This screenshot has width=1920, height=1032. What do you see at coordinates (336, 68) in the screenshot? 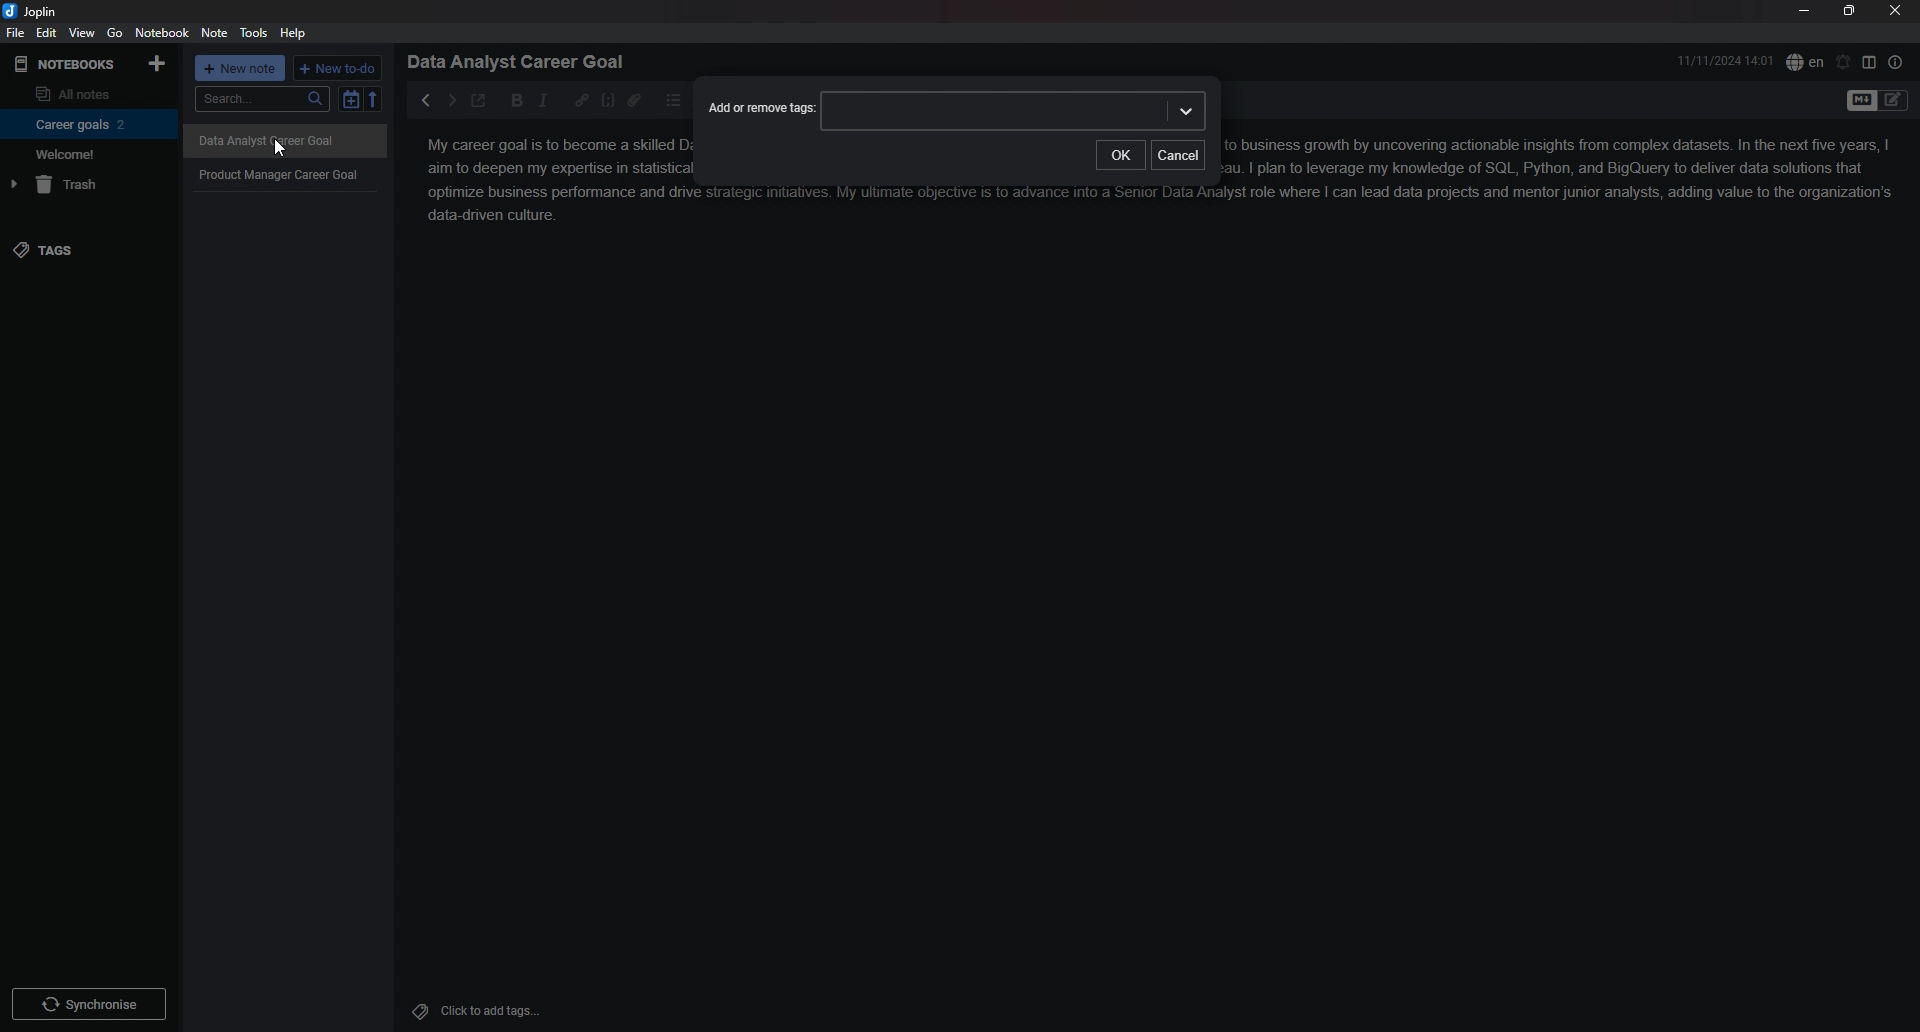
I see `+ new to do` at bounding box center [336, 68].